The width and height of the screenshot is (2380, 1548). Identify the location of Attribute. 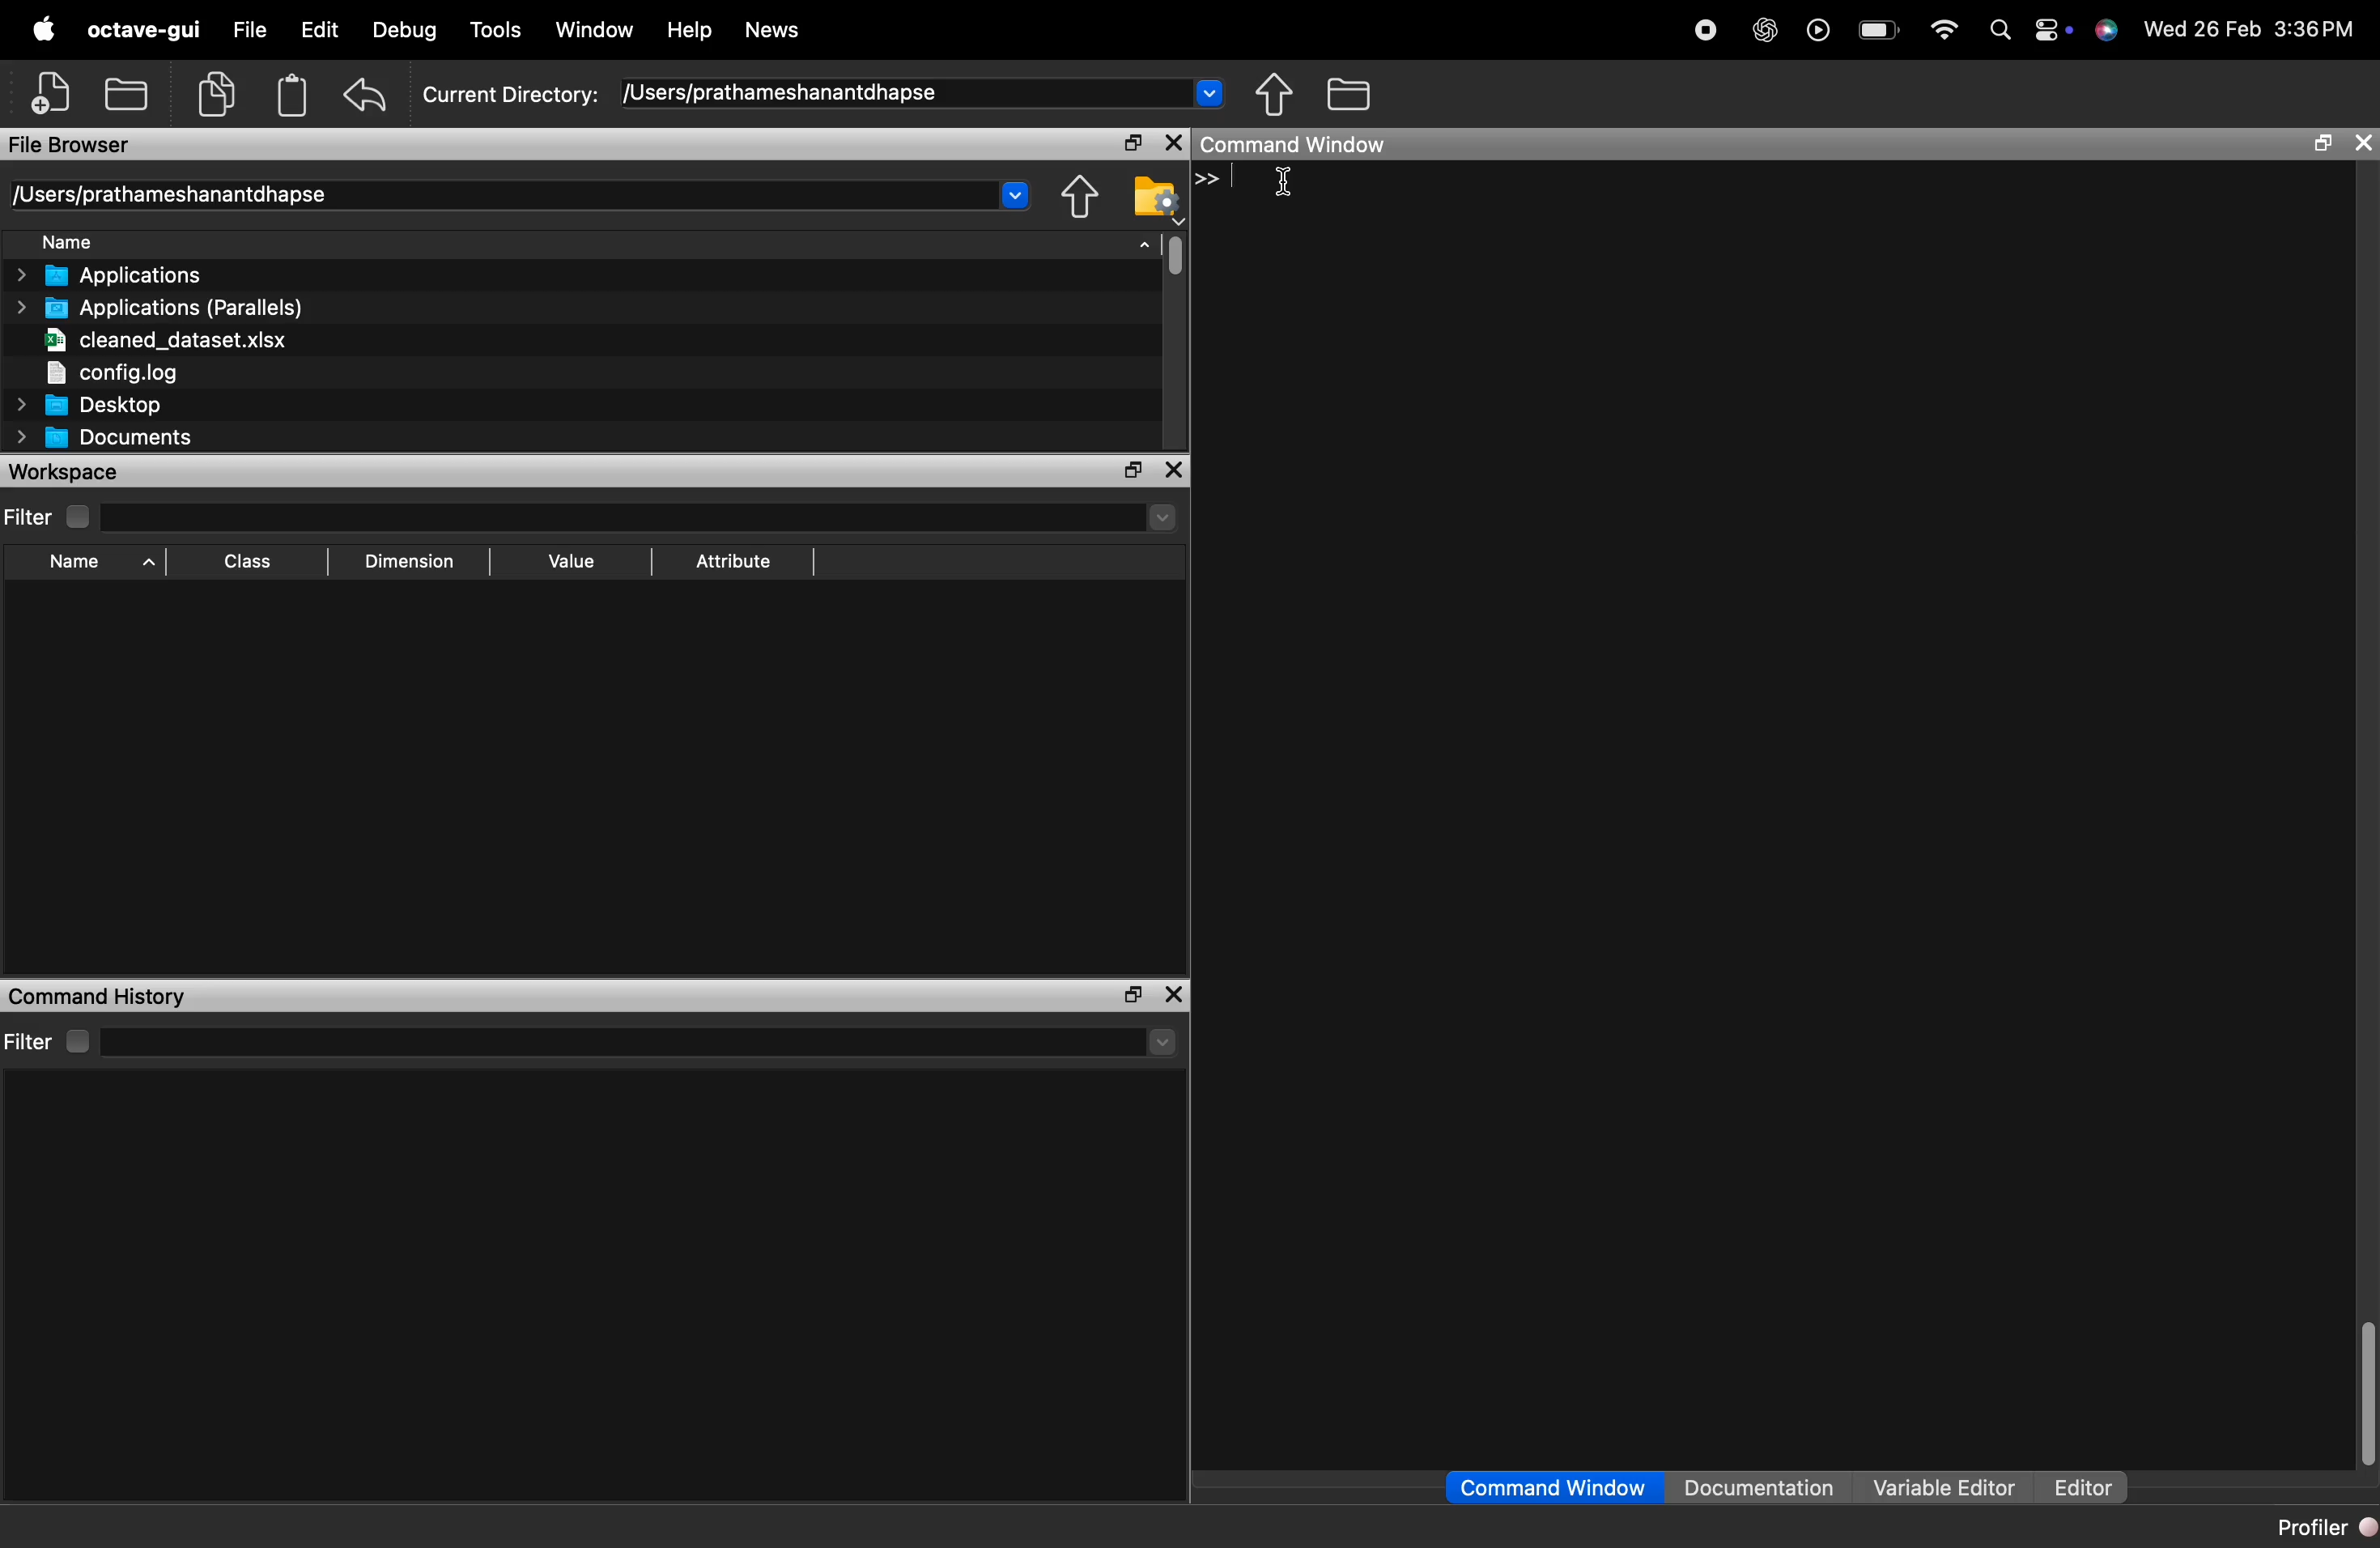
(732, 565).